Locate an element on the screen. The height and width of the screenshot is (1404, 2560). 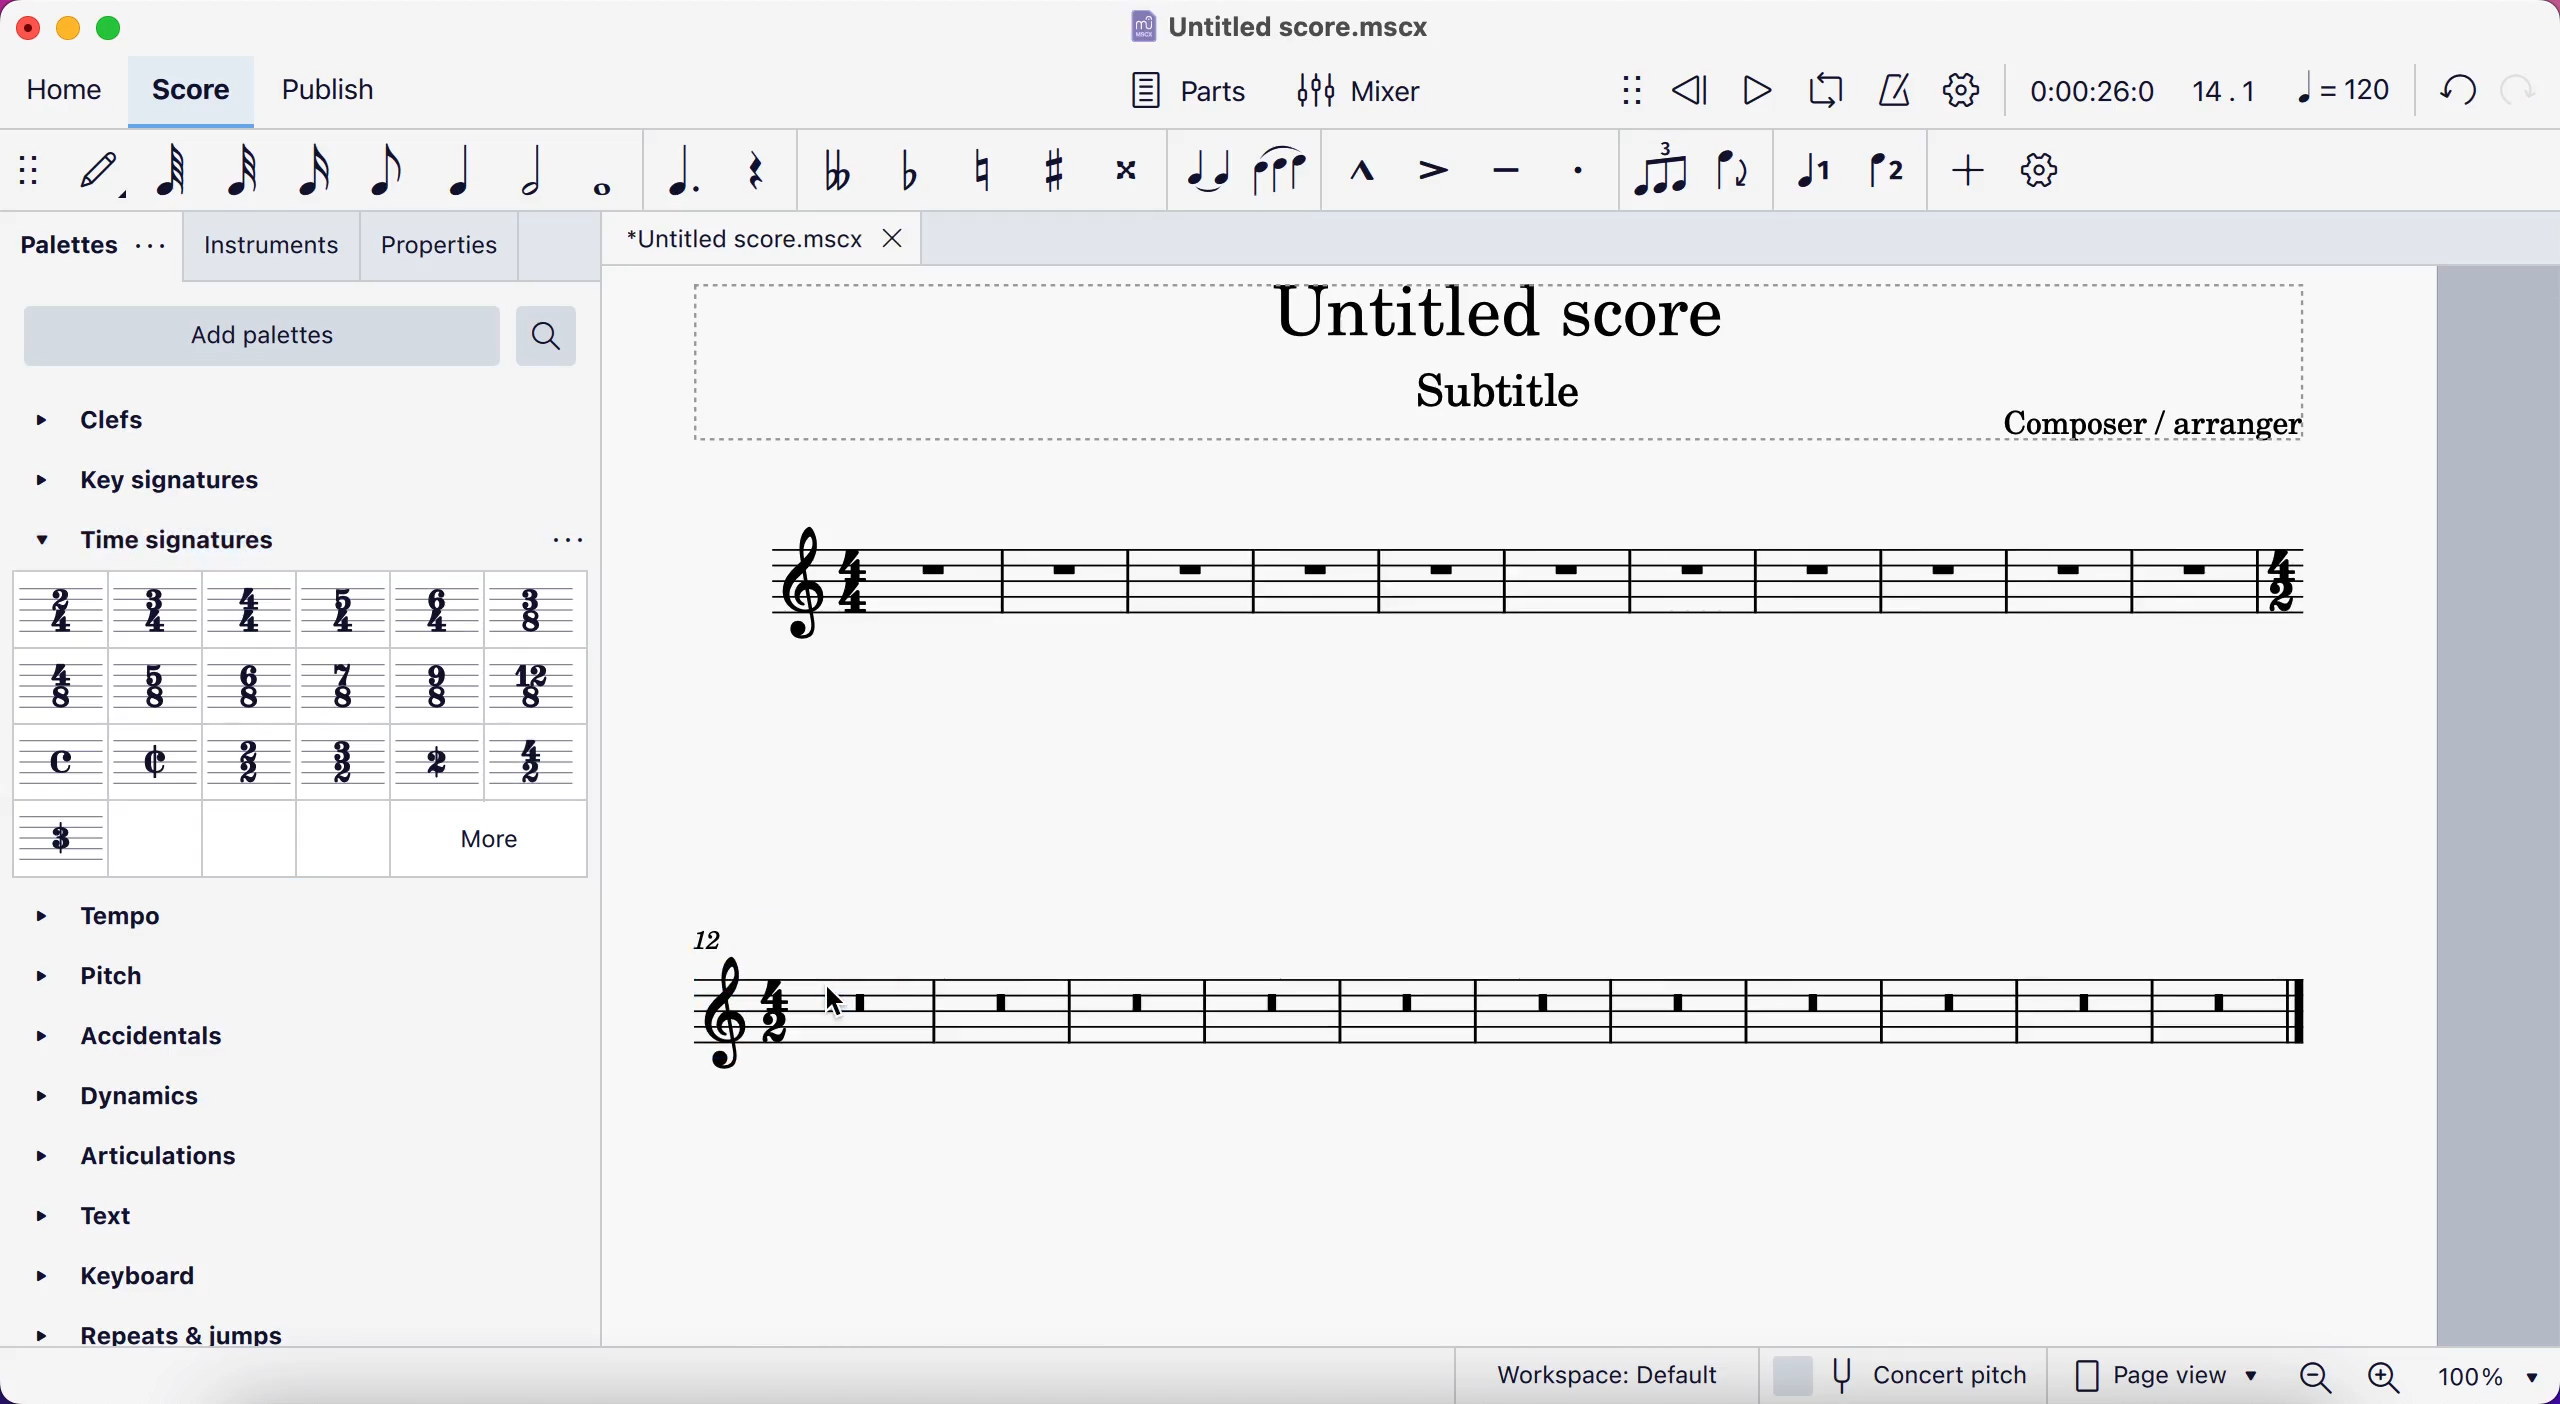
show/hide is located at coordinates (1621, 93).